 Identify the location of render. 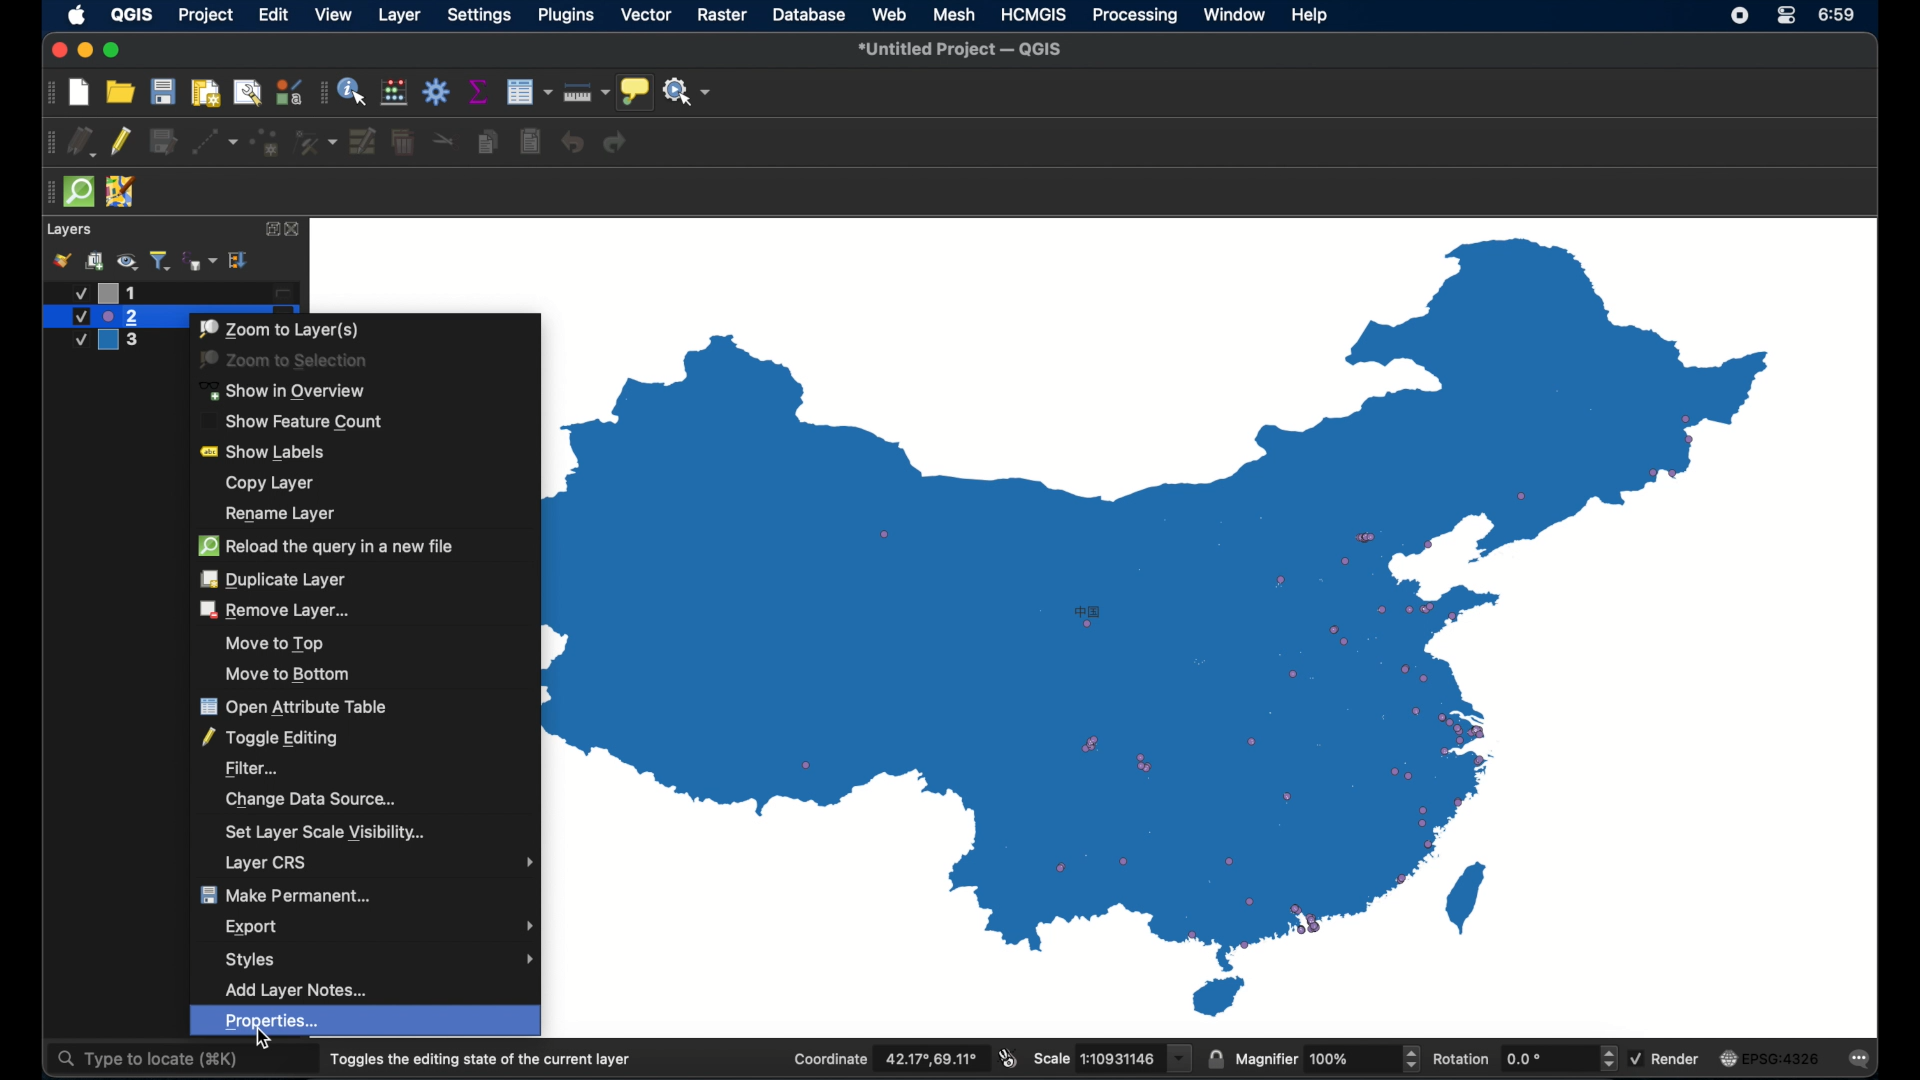
(1664, 1056).